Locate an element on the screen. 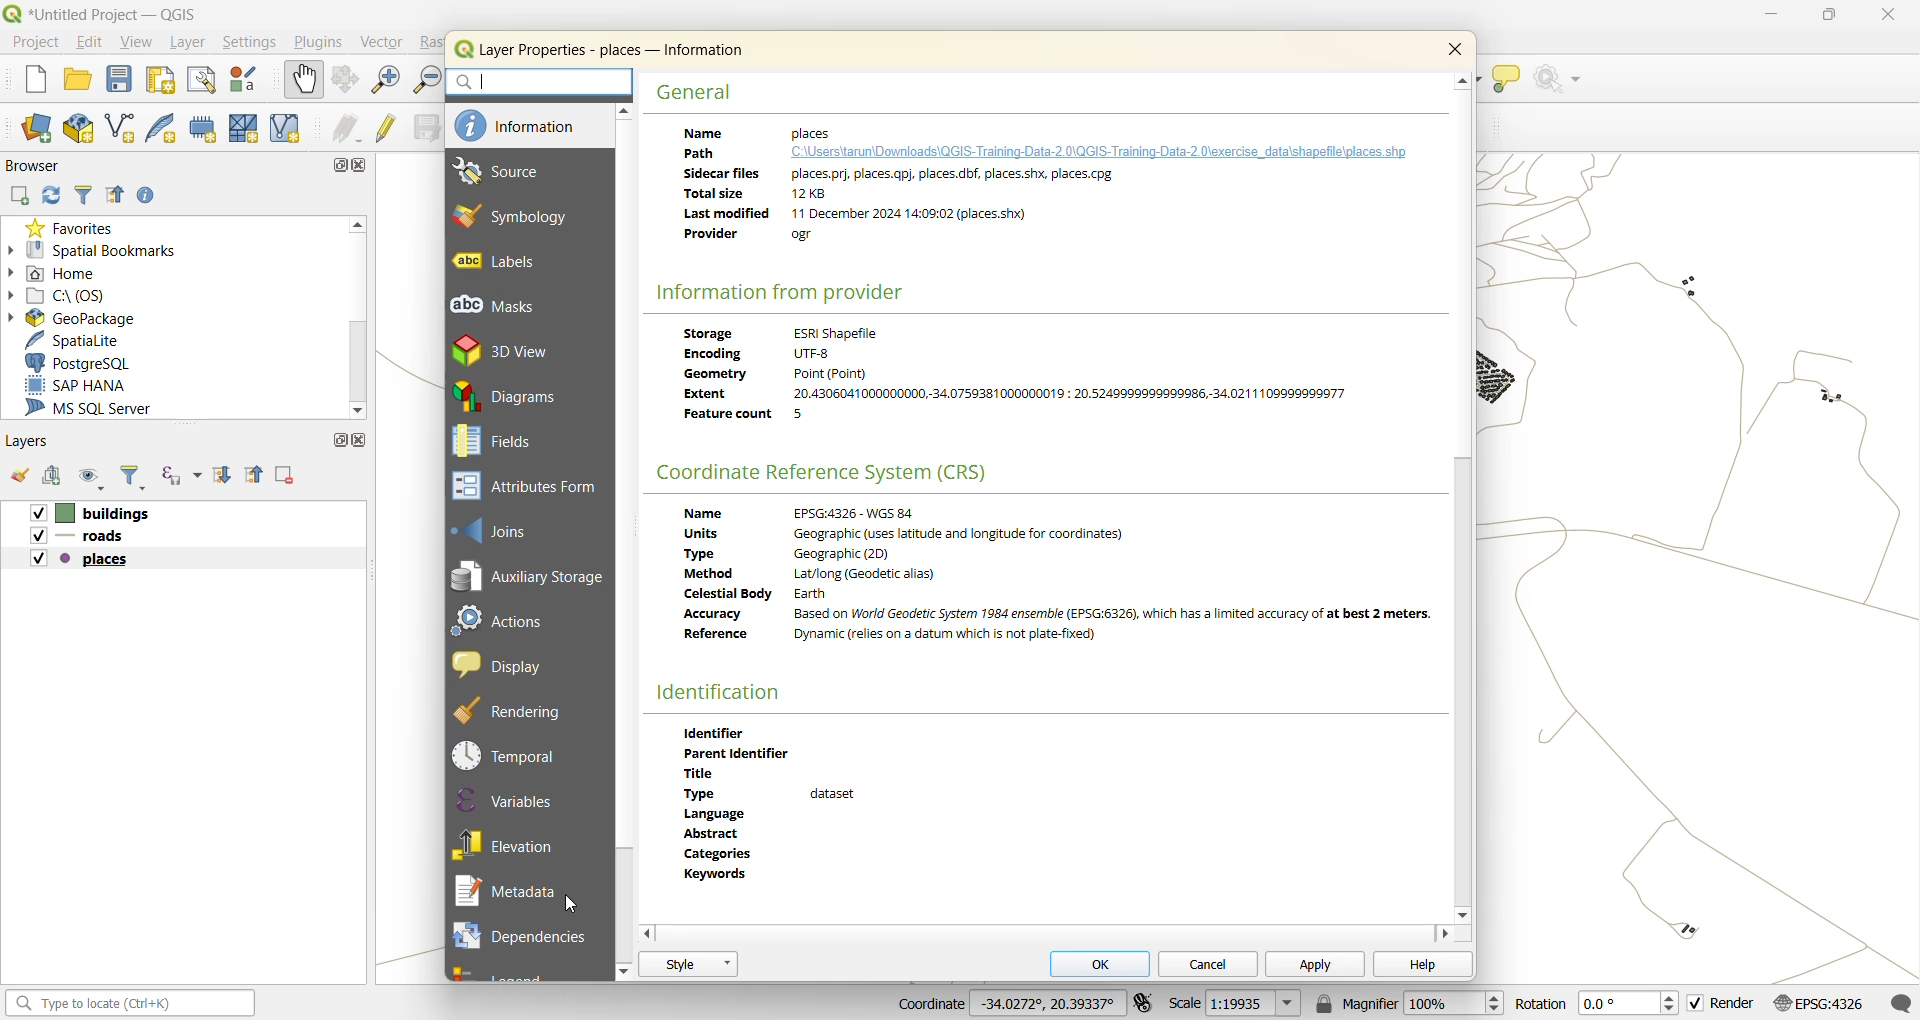 Image resolution: width=1920 pixels, height=1020 pixels. maximize is located at coordinates (337, 439).